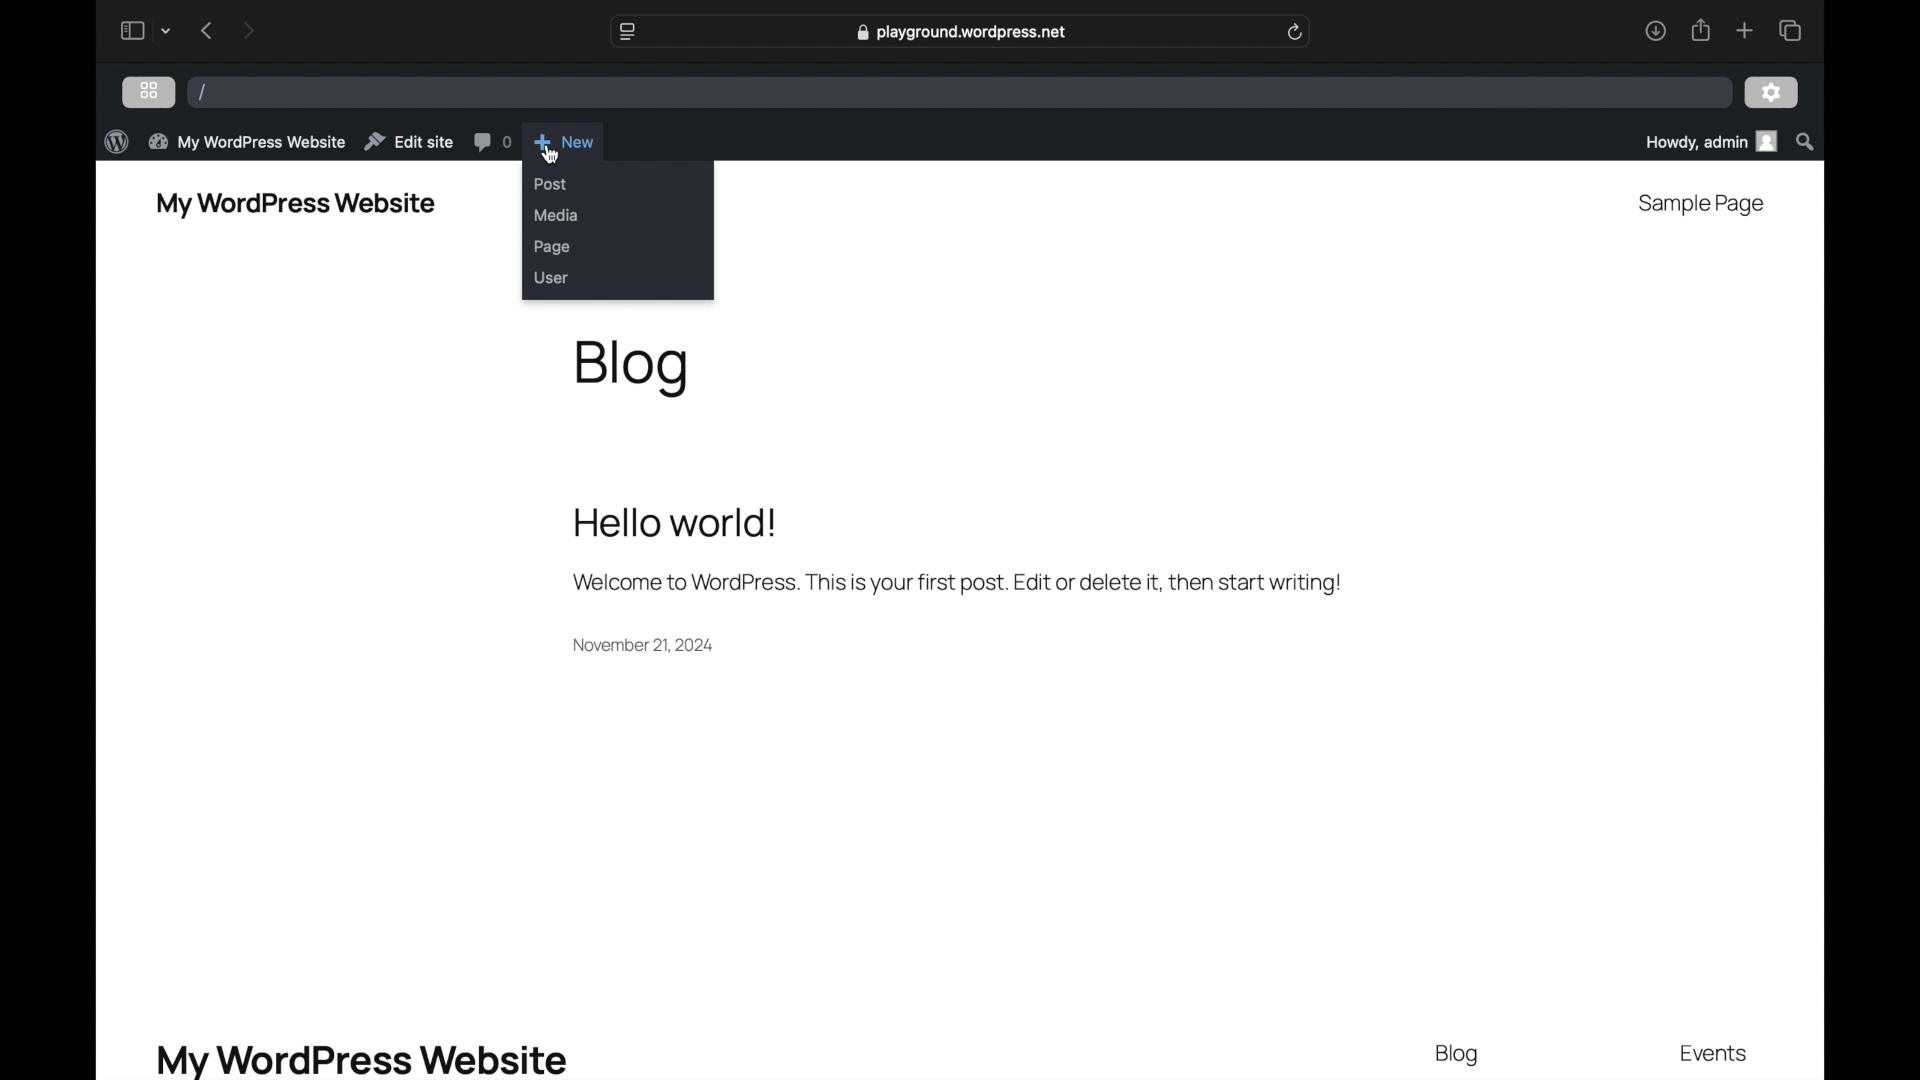 The image size is (1920, 1080). Describe the element at coordinates (131, 31) in the screenshot. I see `show sidebar` at that location.